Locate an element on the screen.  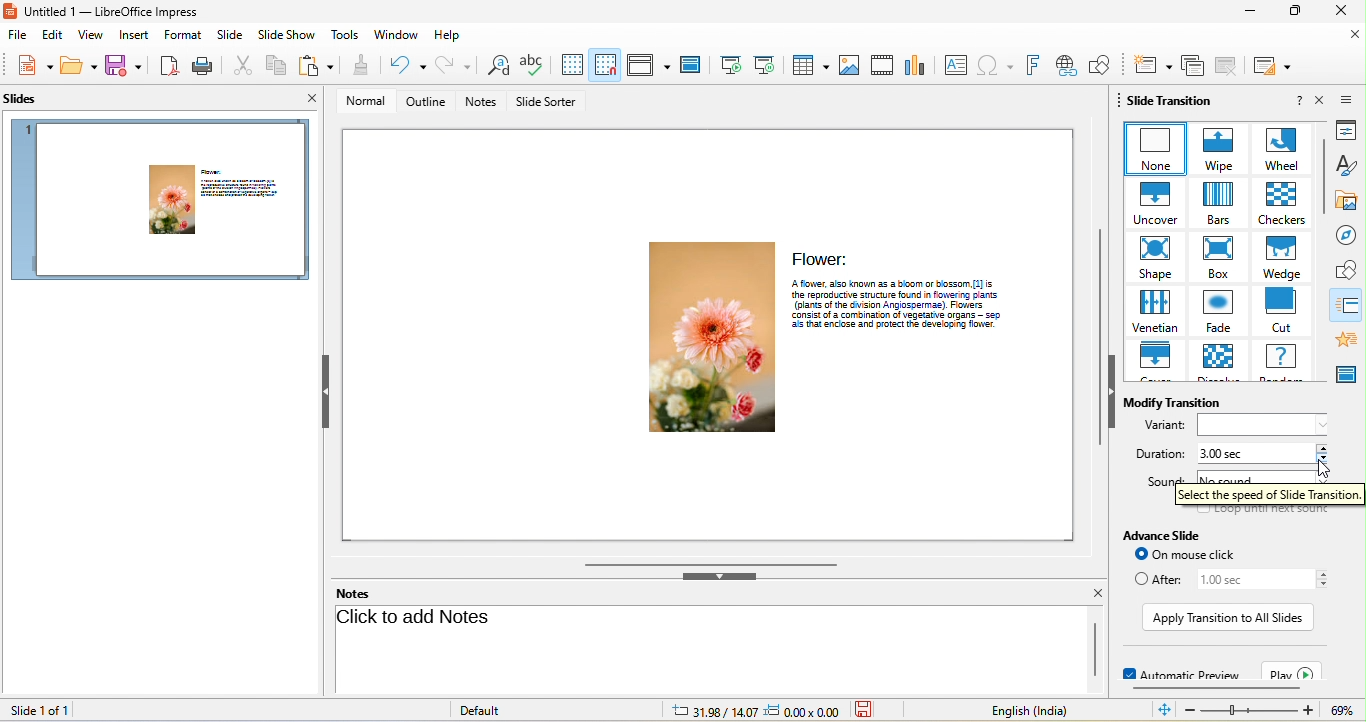
chart is located at coordinates (917, 65).